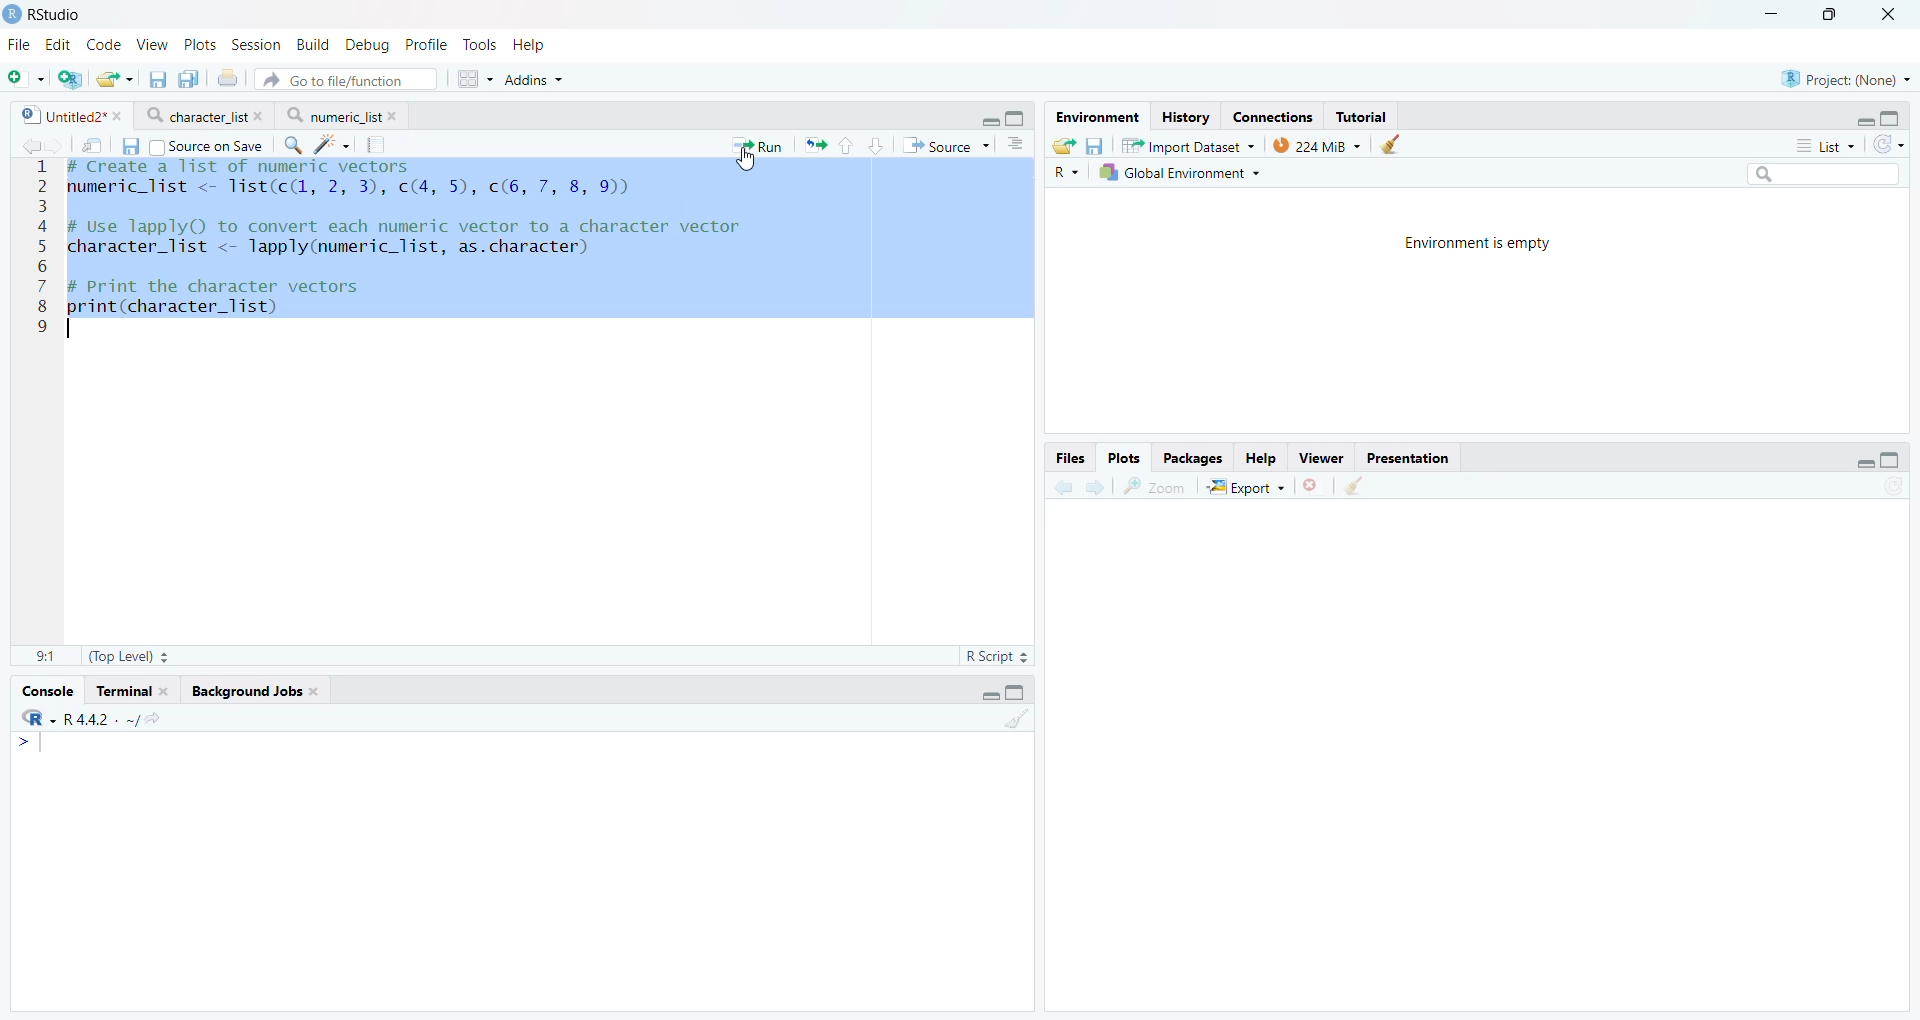 The image size is (1920, 1020). I want to click on Clear, so click(1019, 720).